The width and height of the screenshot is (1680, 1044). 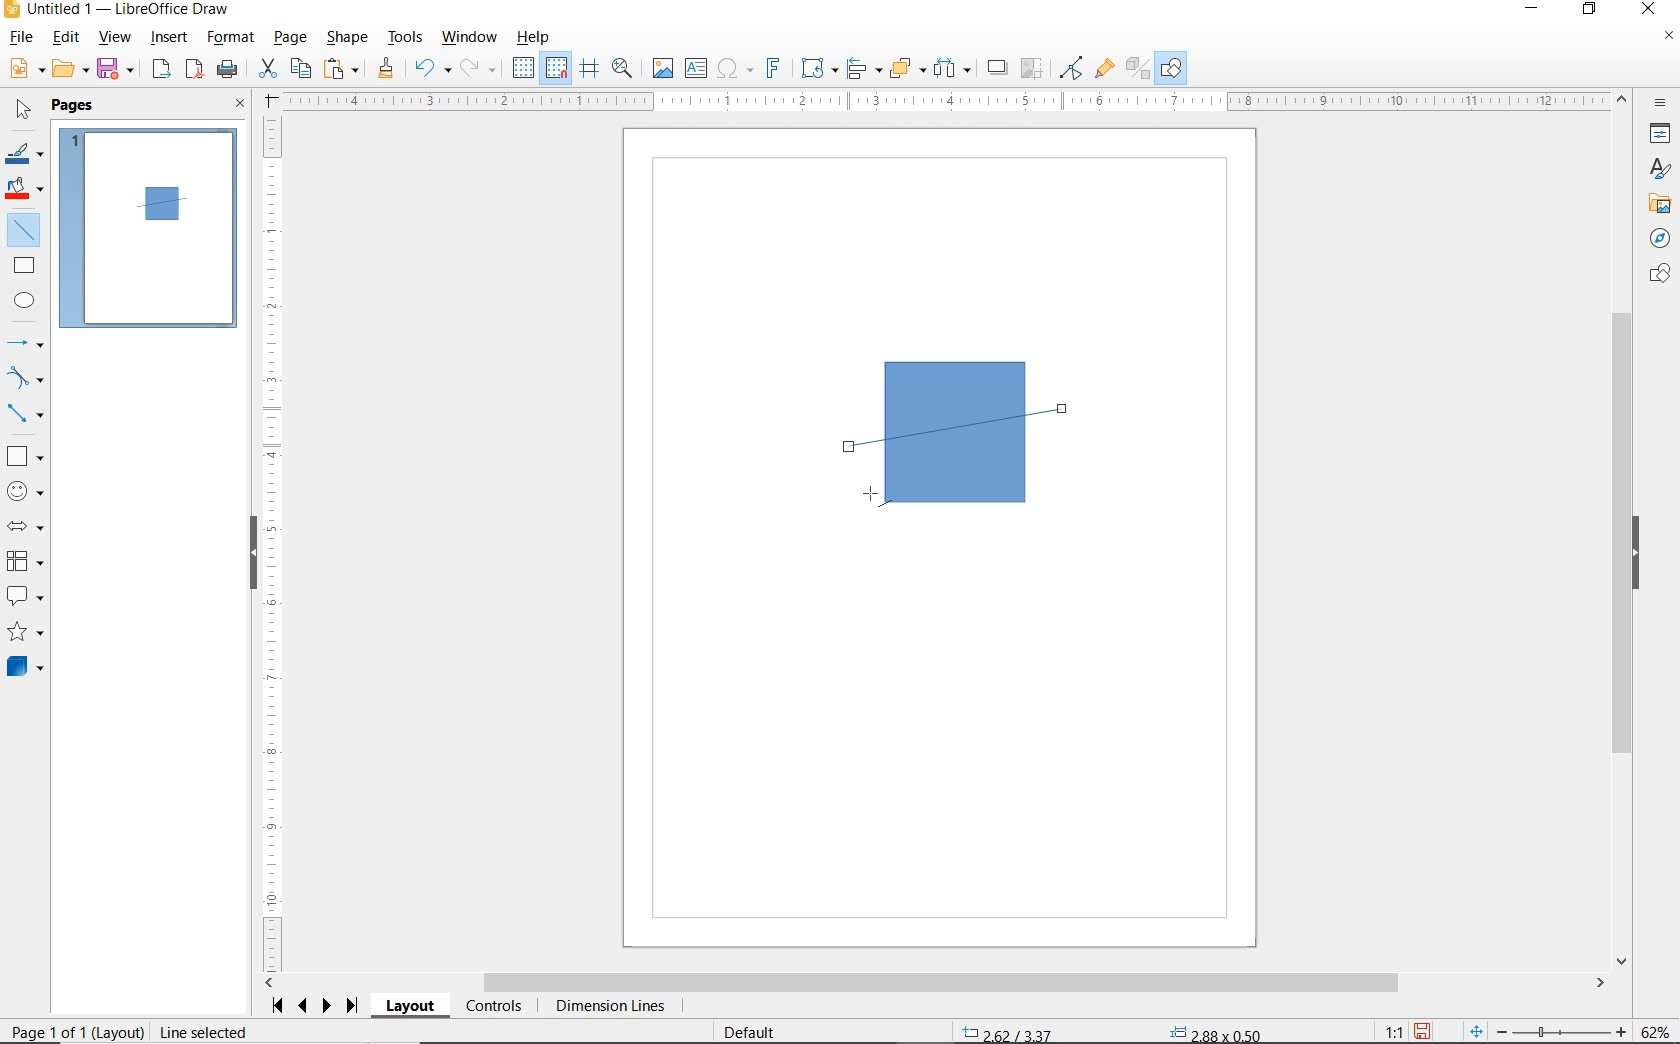 What do you see at coordinates (1657, 275) in the screenshot?
I see `SHAPES` at bounding box center [1657, 275].